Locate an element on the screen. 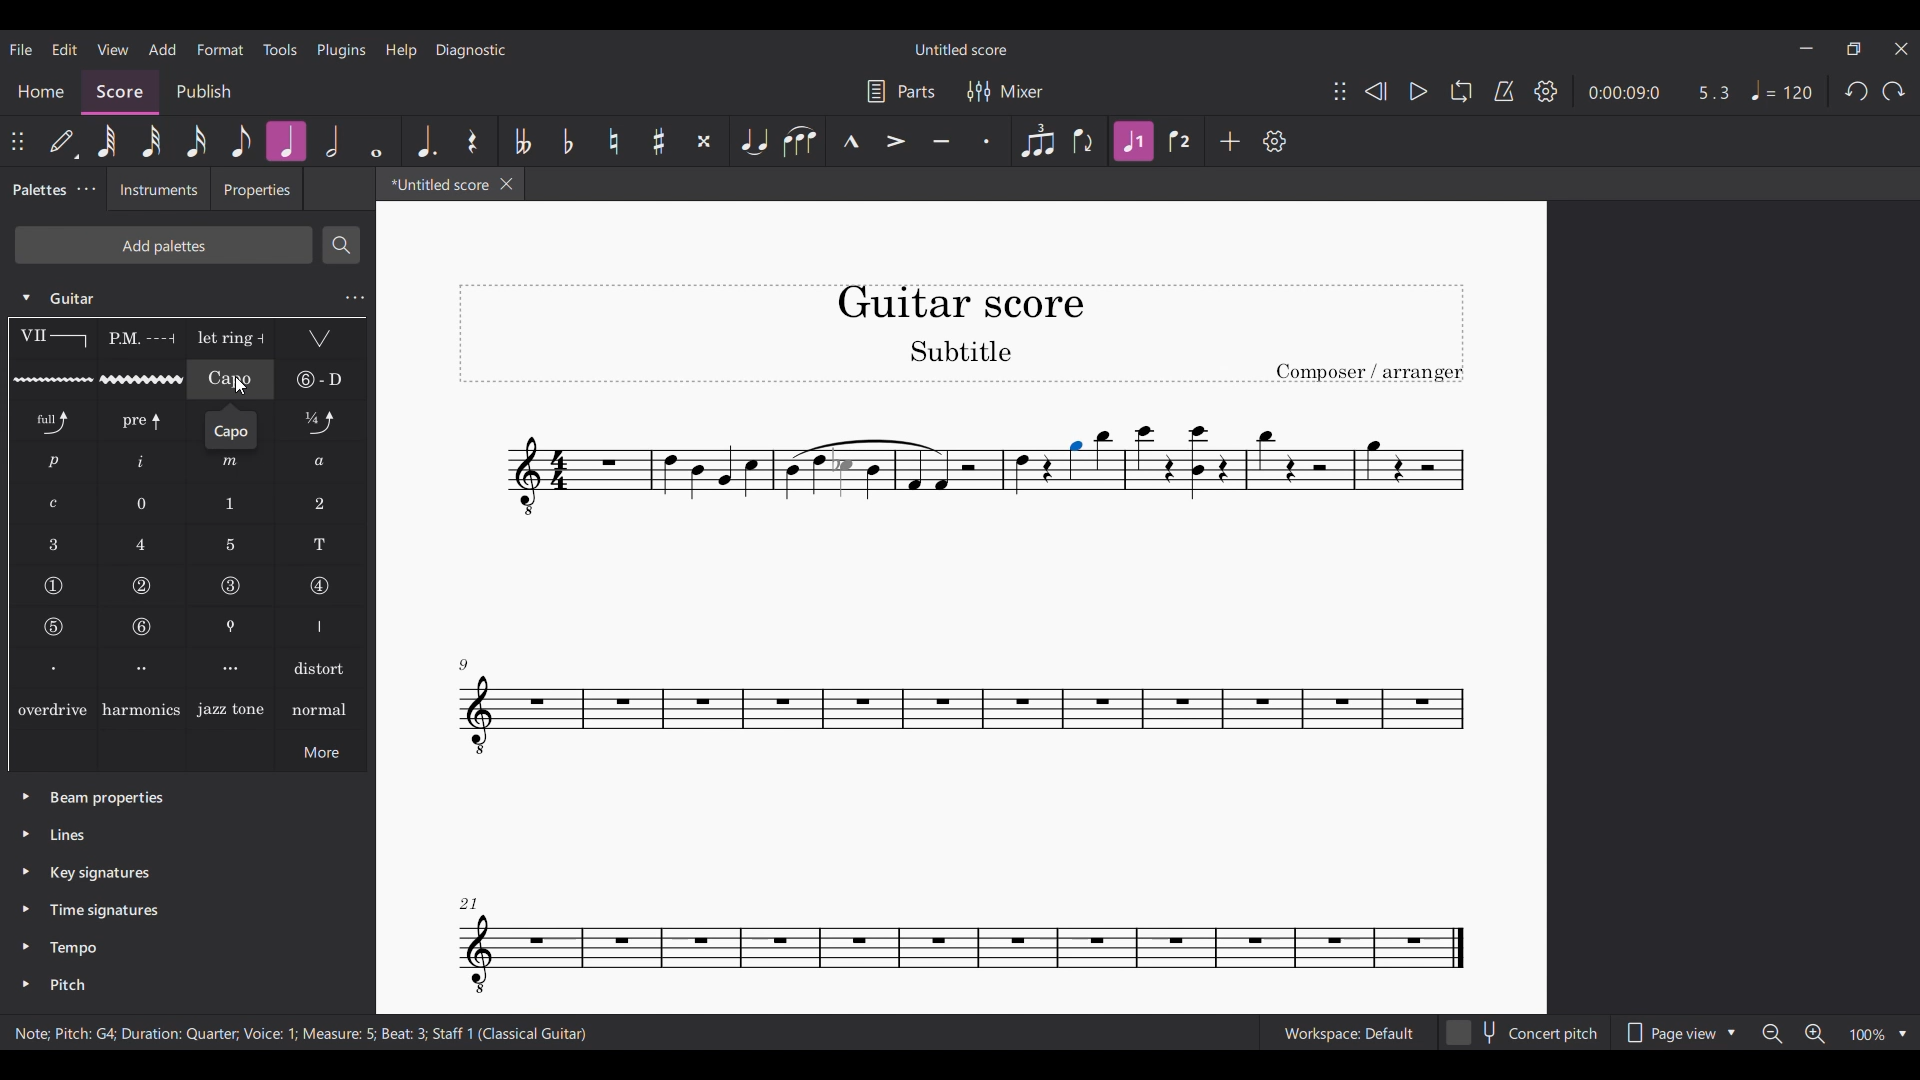  Tie is located at coordinates (752, 141).